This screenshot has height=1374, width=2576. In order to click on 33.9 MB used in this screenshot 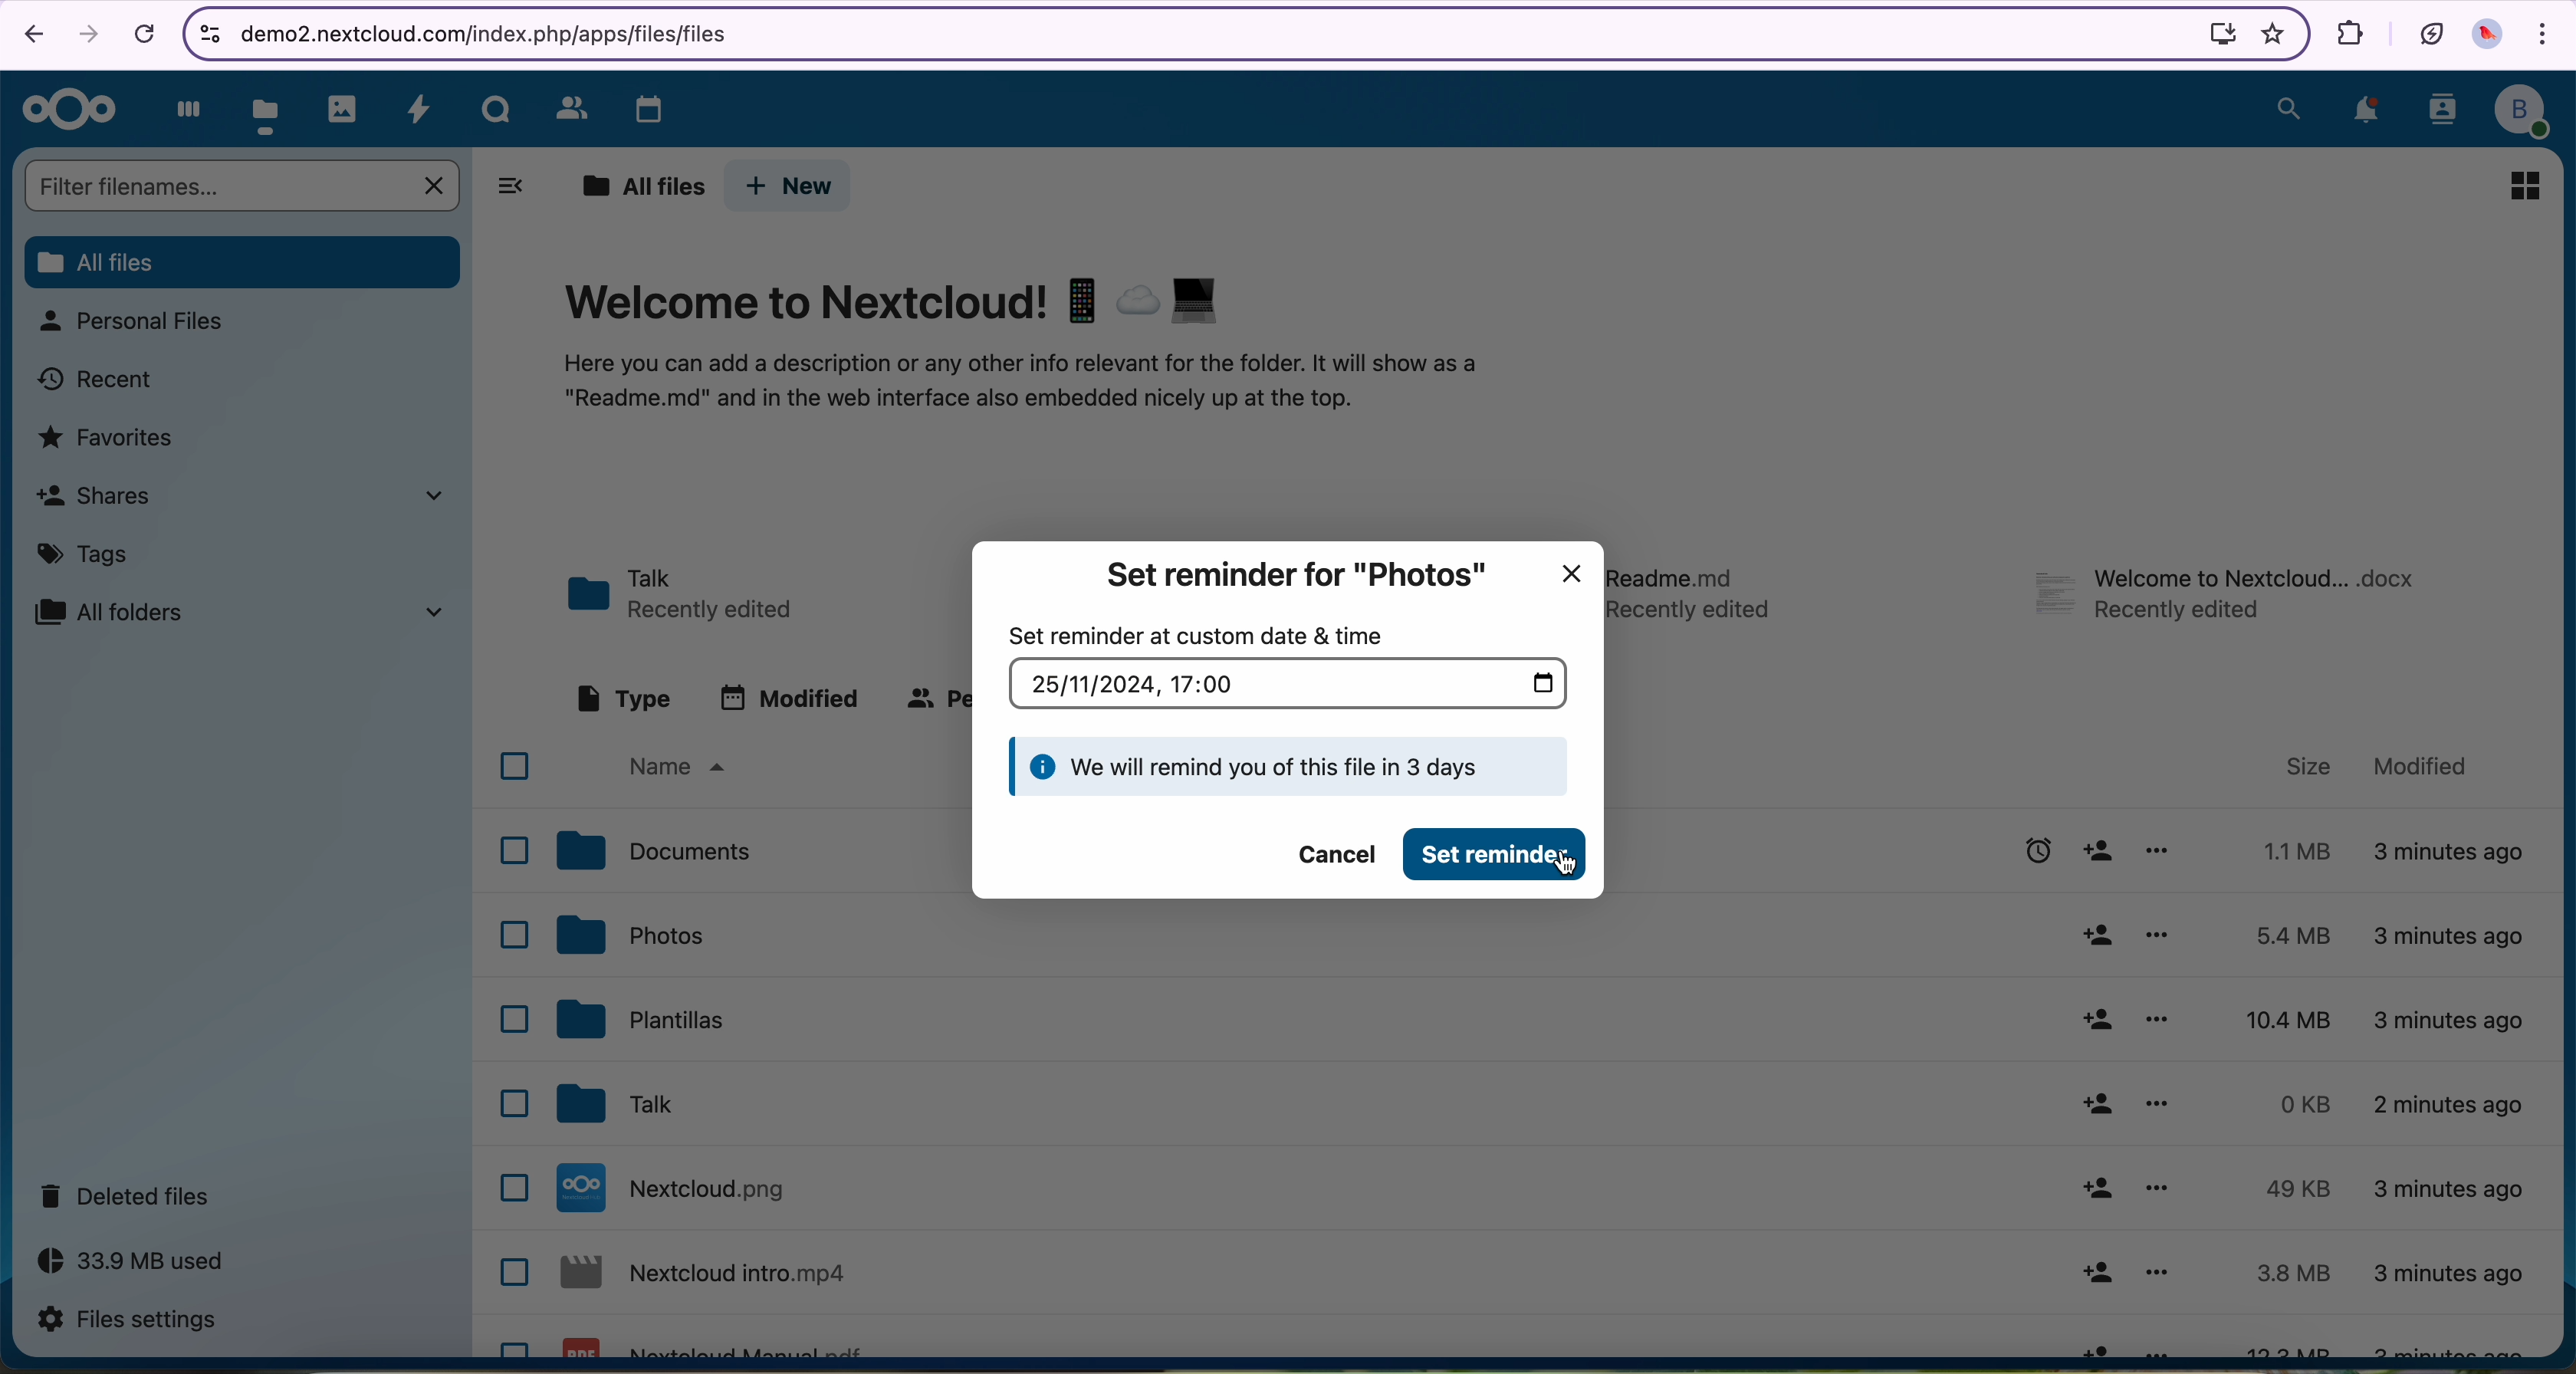, I will do `click(132, 1263)`.